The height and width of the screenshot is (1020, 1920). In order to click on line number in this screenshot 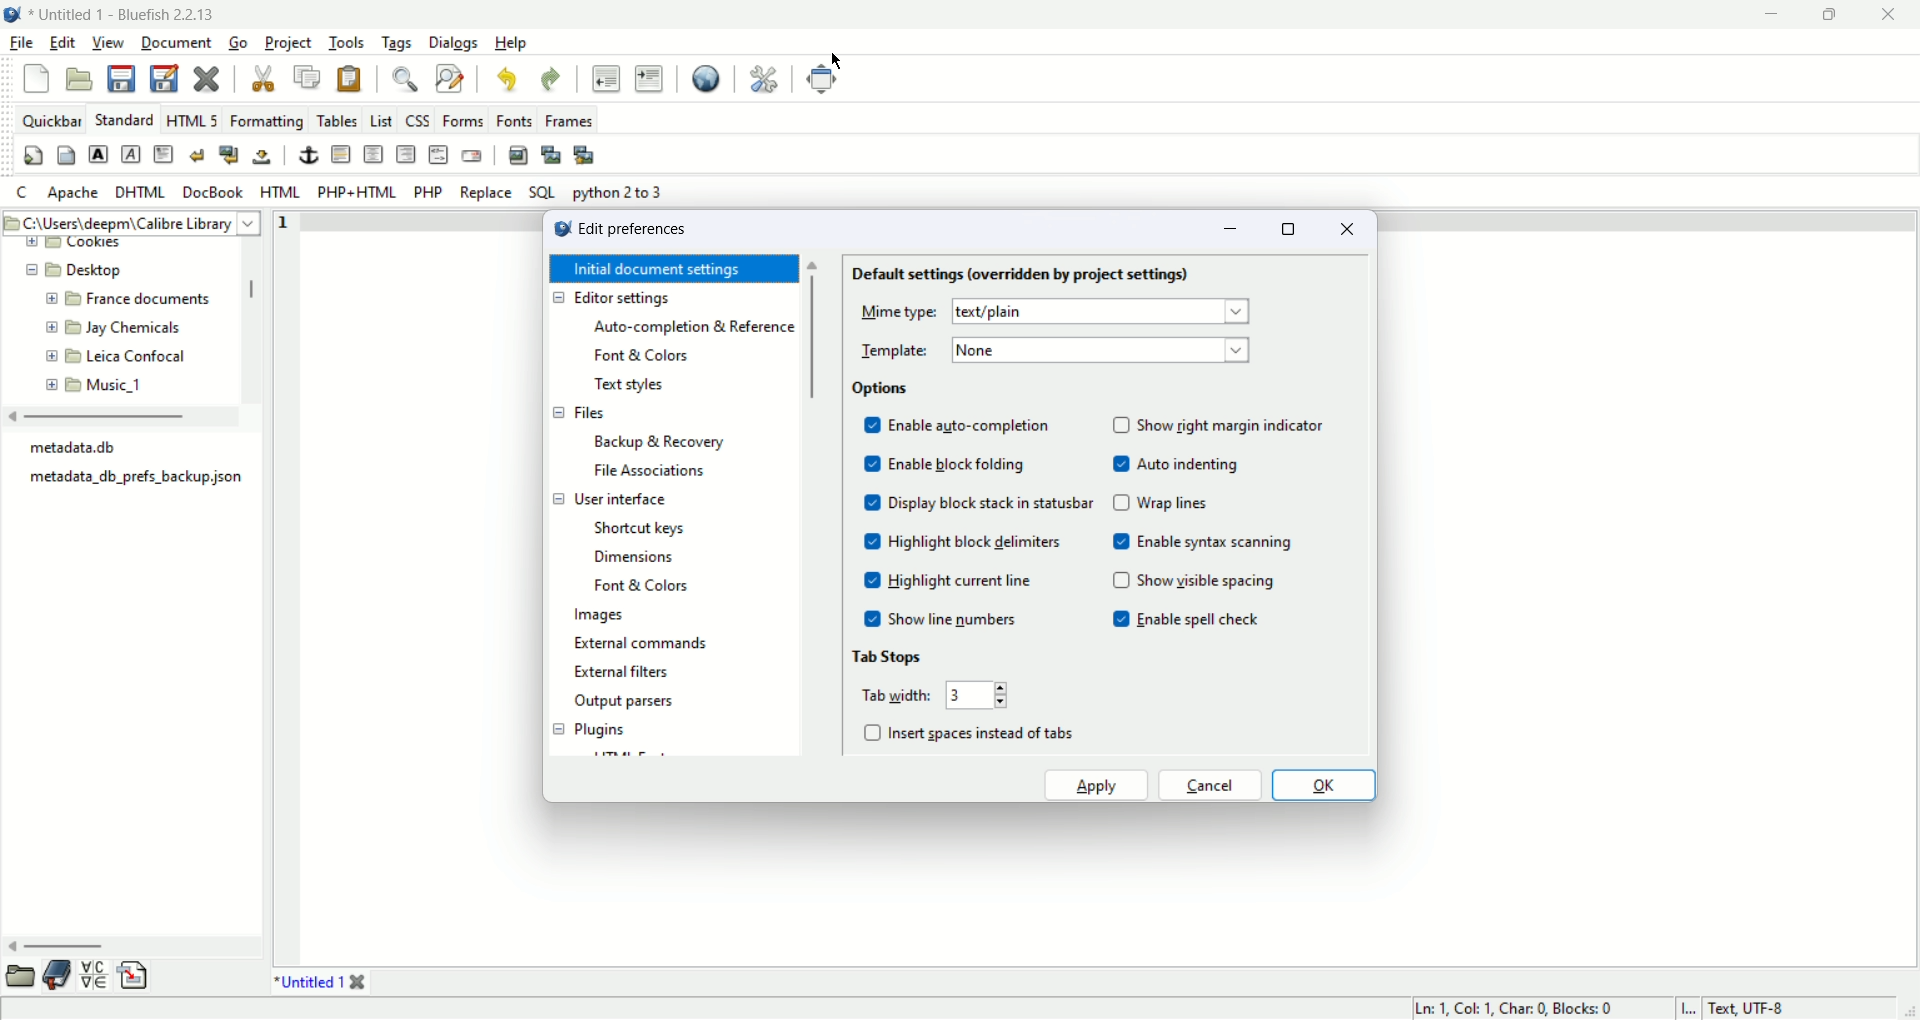, I will do `click(283, 224)`.